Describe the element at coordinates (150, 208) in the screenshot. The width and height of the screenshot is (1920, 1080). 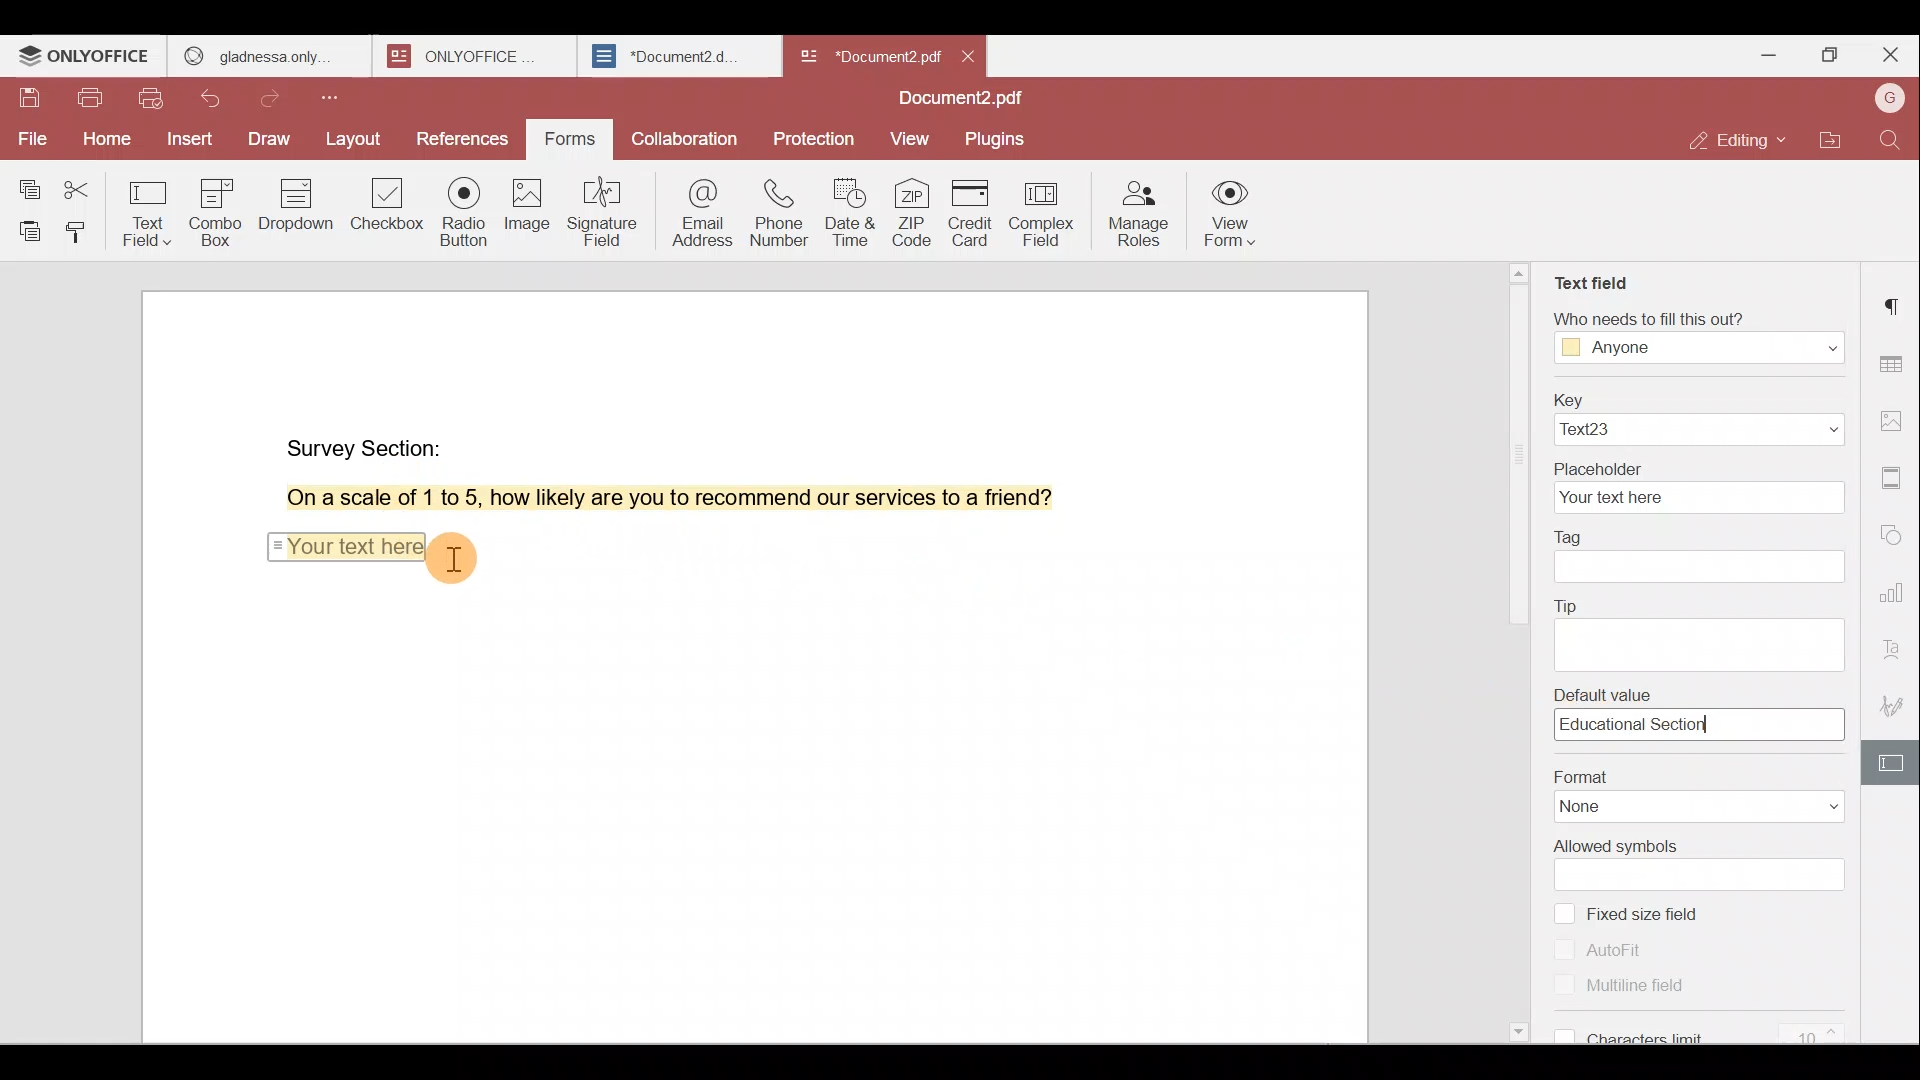
I see `Text field` at that location.